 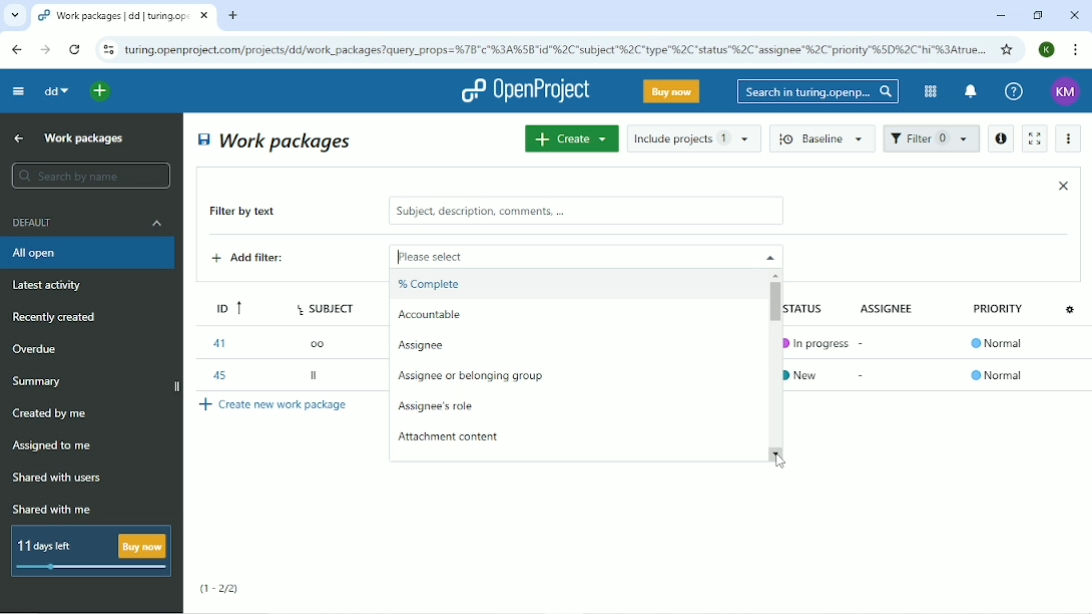 I want to click on Assignee or belonging group, so click(x=471, y=378).